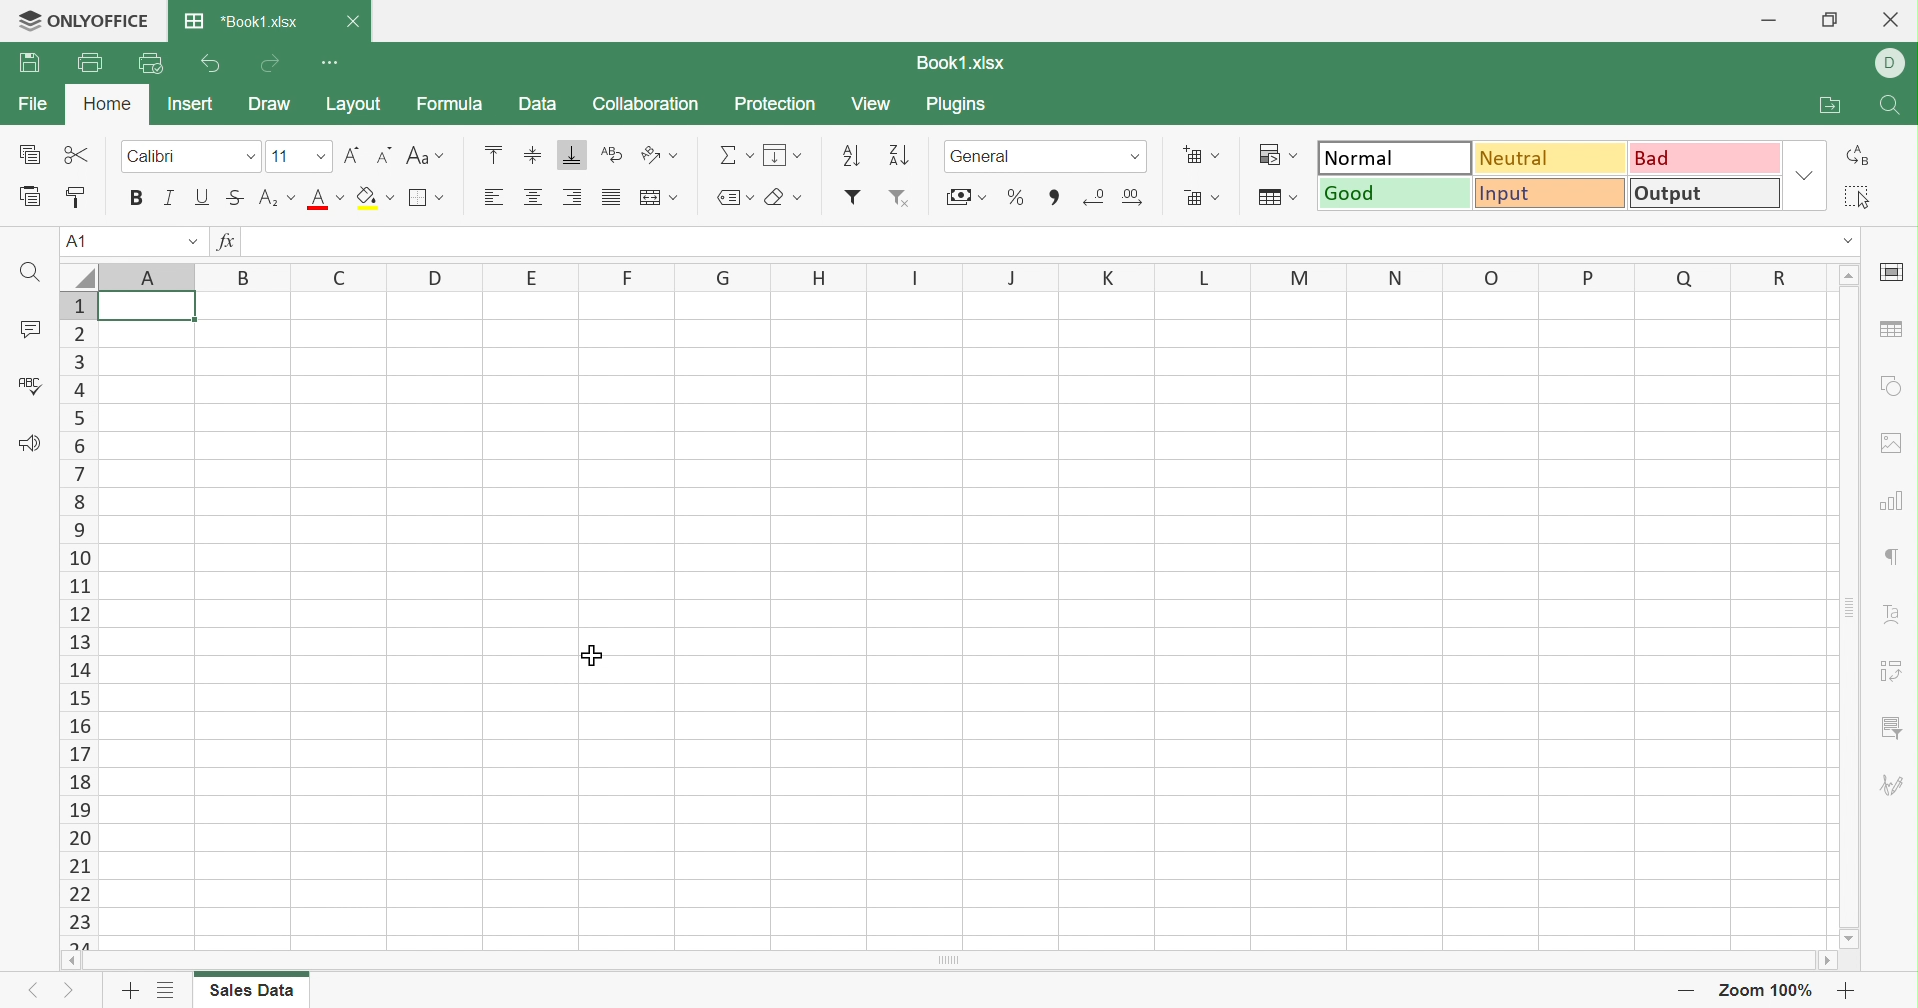 The height and width of the screenshot is (1008, 1918). What do you see at coordinates (1893, 63) in the screenshot?
I see `D` at bounding box center [1893, 63].